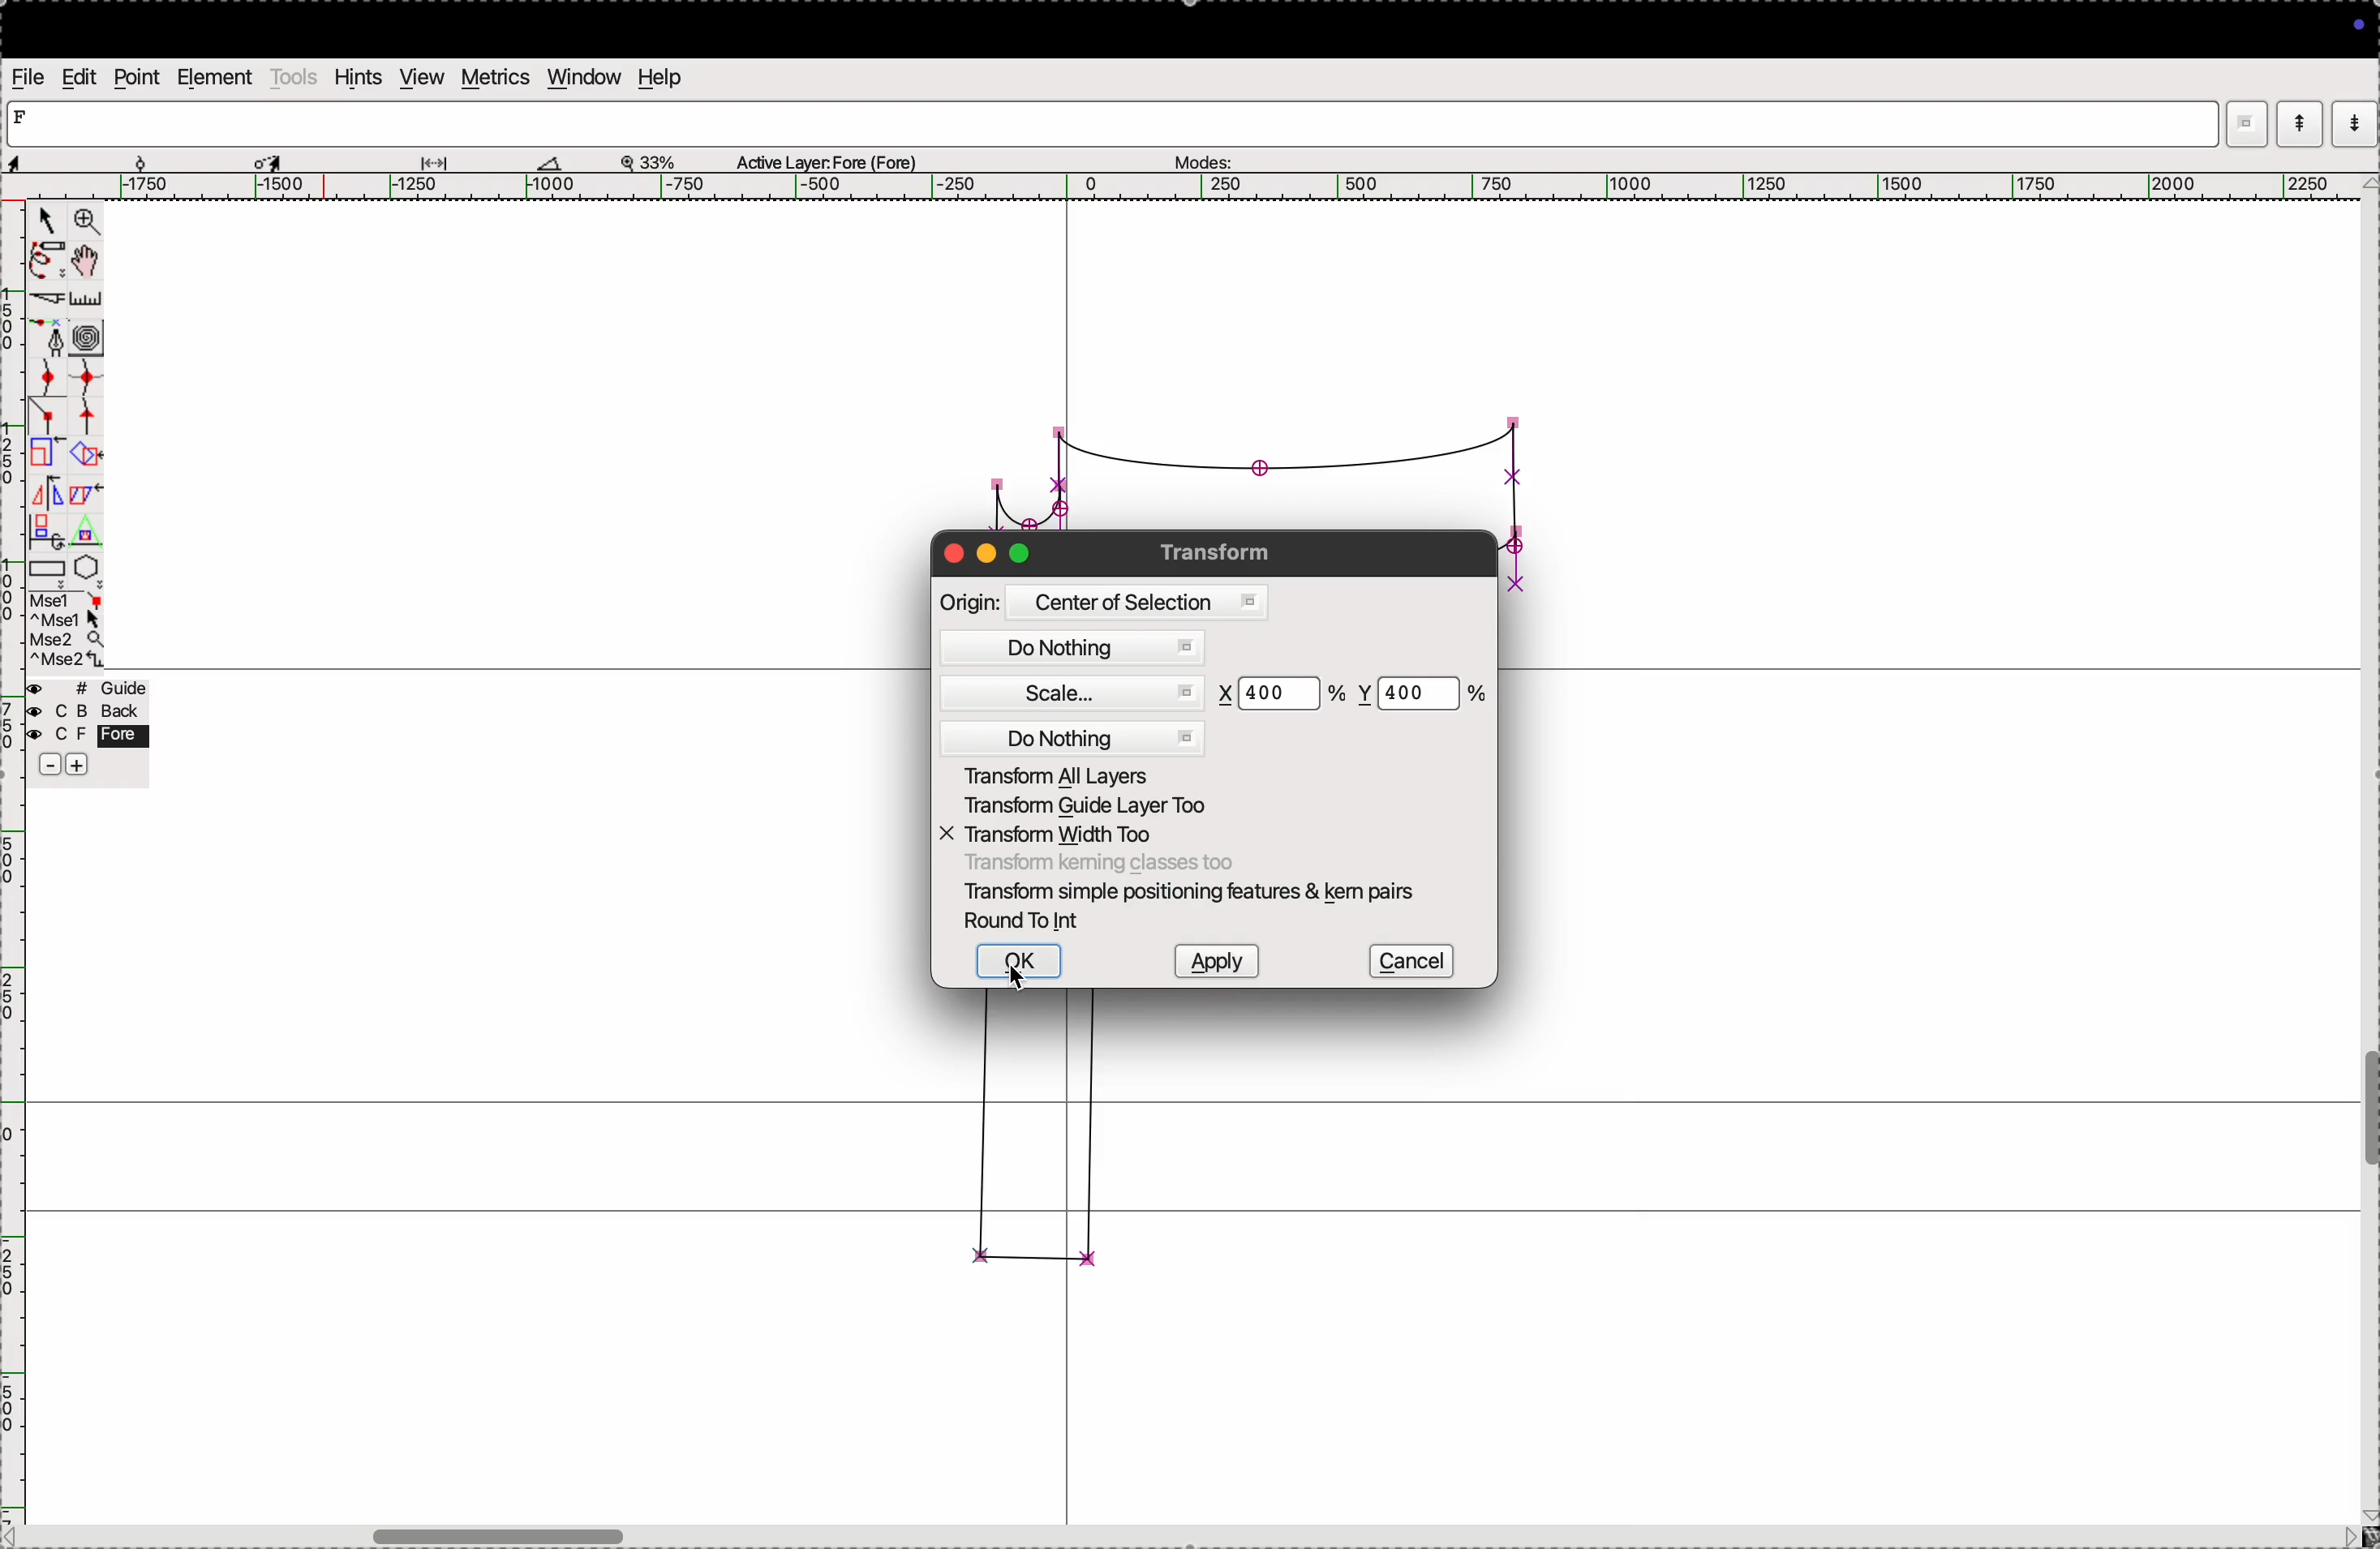 This screenshot has width=2380, height=1549. What do you see at coordinates (213, 77) in the screenshot?
I see `element` at bounding box center [213, 77].